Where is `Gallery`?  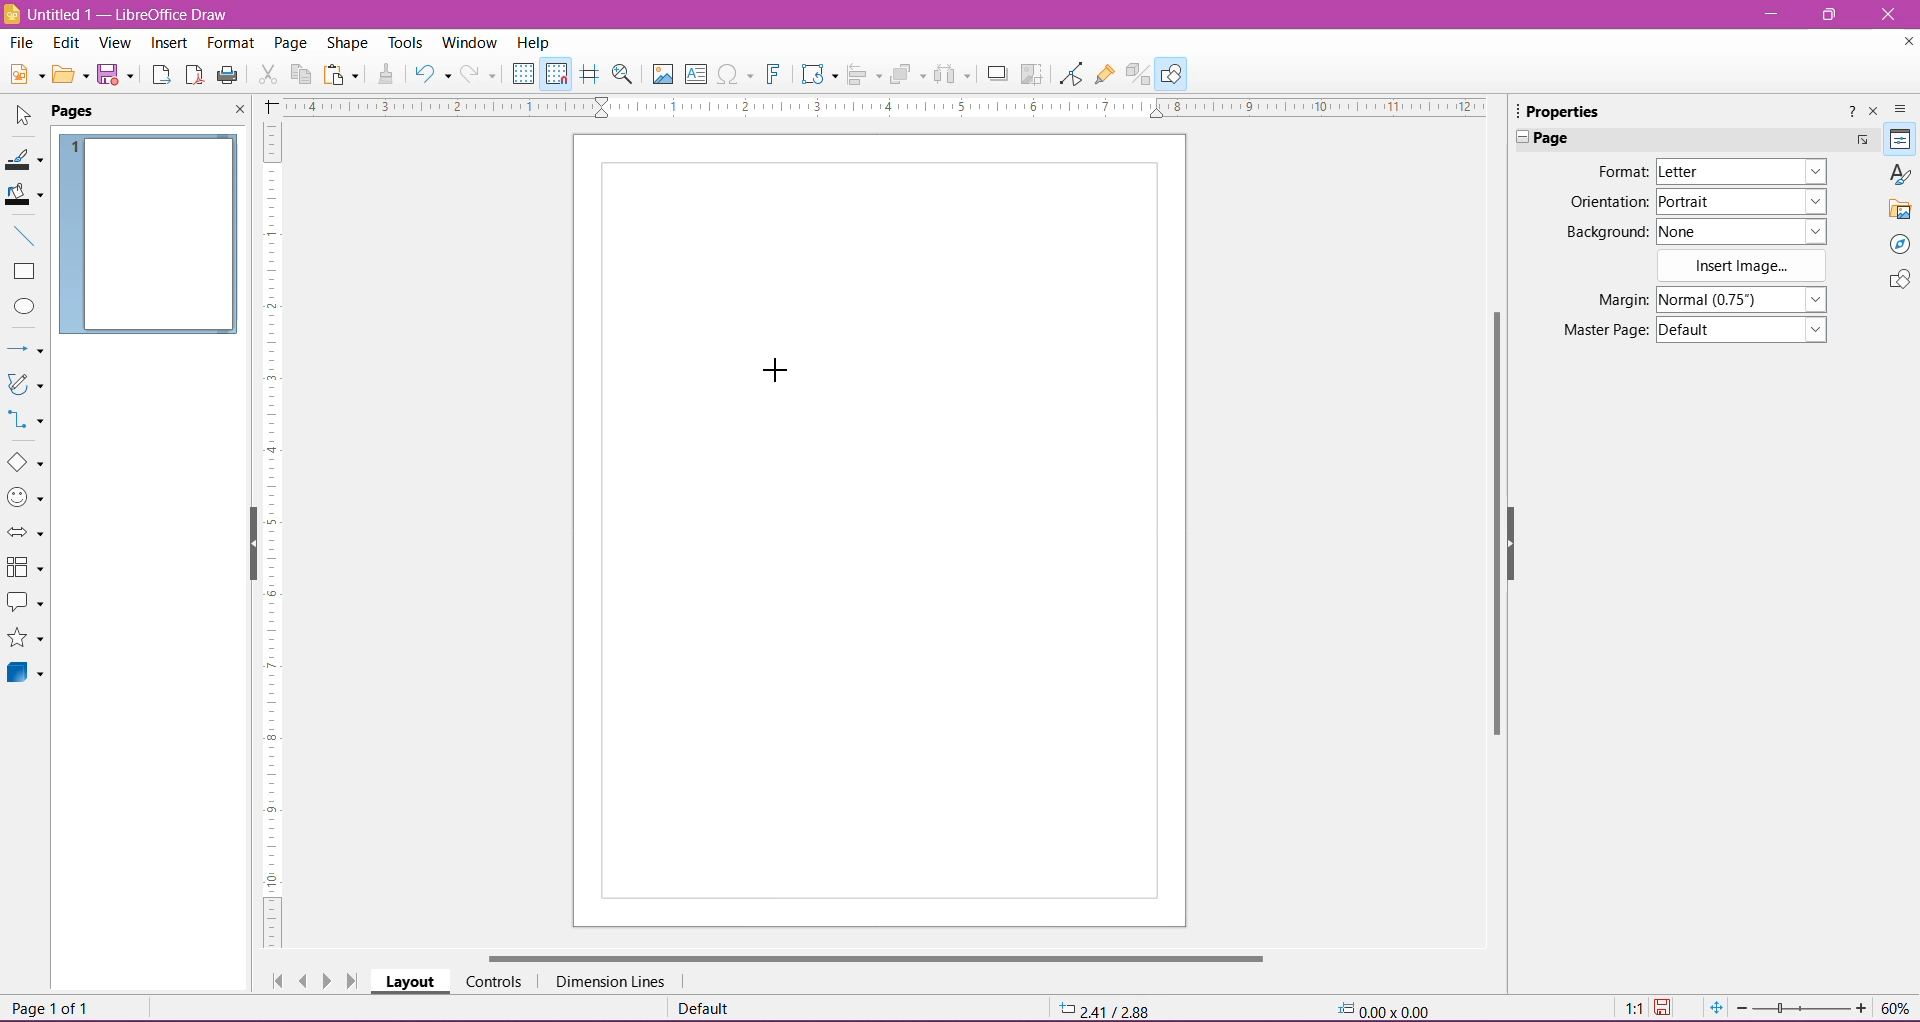 Gallery is located at coordinates (1900, 209).